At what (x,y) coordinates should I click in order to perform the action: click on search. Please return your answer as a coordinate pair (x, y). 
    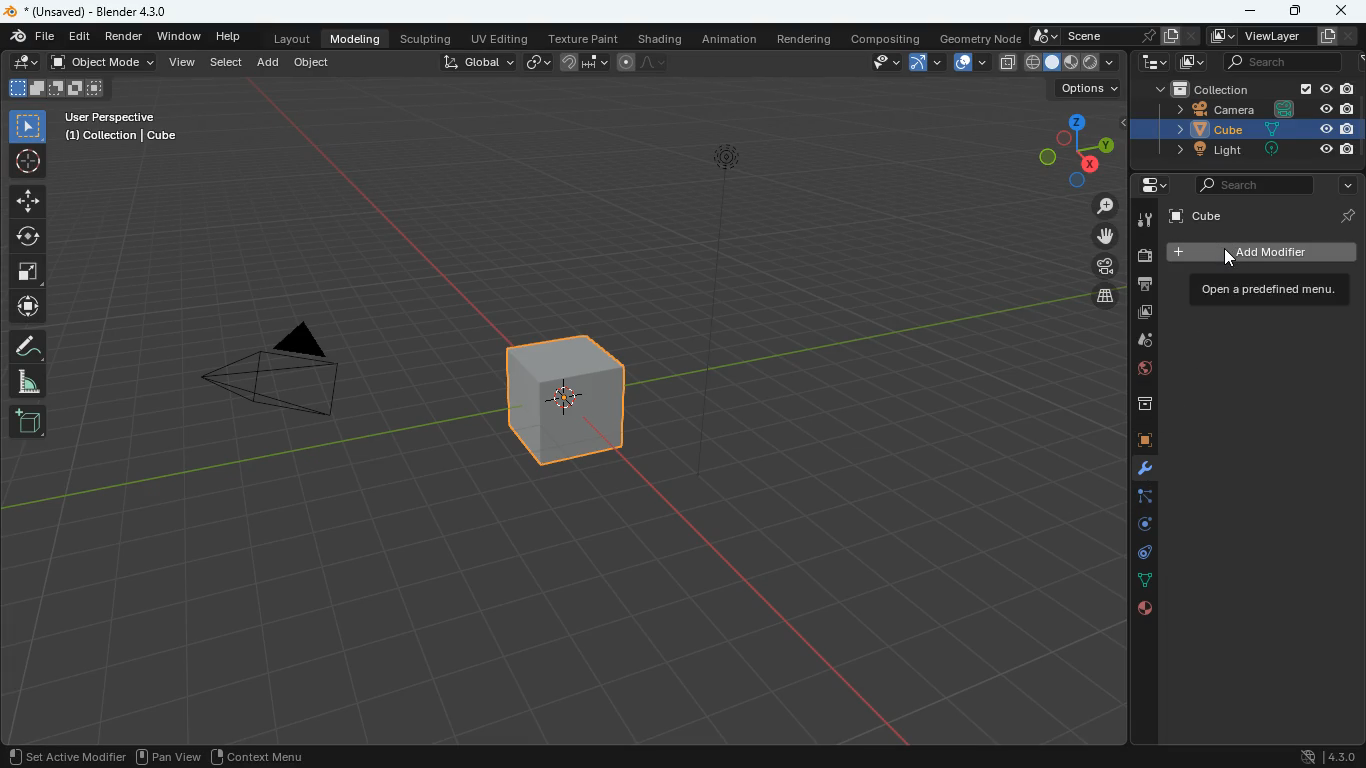
    Looking at the image, I should click on (1277, 63).